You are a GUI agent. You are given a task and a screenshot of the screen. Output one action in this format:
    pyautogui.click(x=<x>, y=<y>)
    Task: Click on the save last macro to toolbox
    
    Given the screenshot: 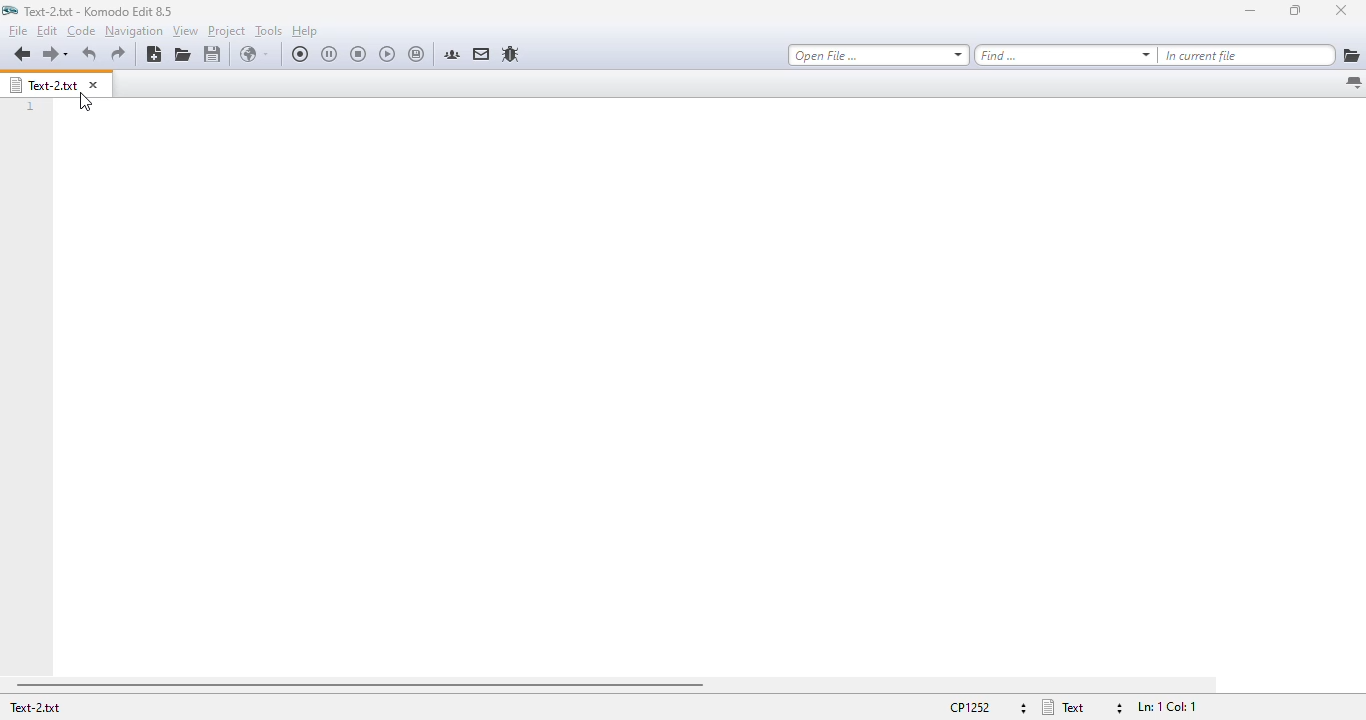 What is the action you would take?
    pyautogui.click(x=416, y=54)
    